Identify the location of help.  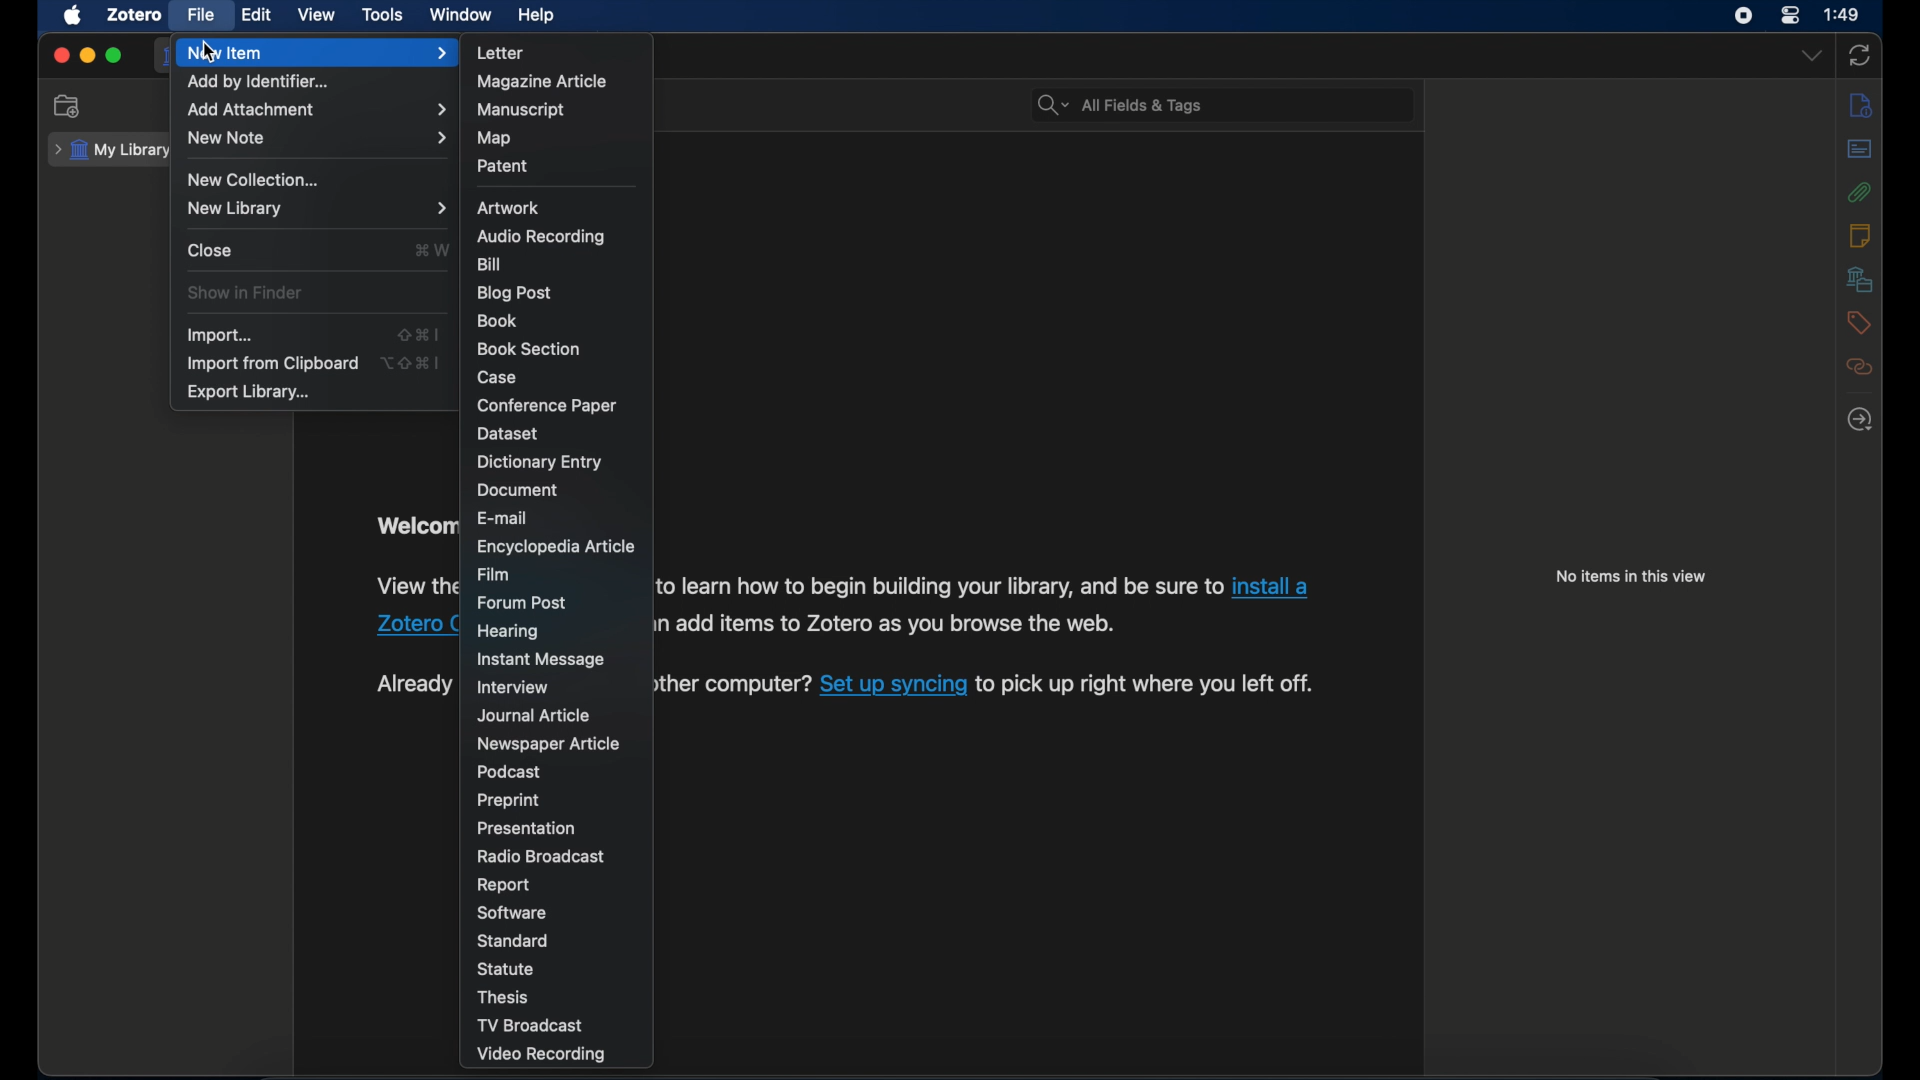
(539, 16).